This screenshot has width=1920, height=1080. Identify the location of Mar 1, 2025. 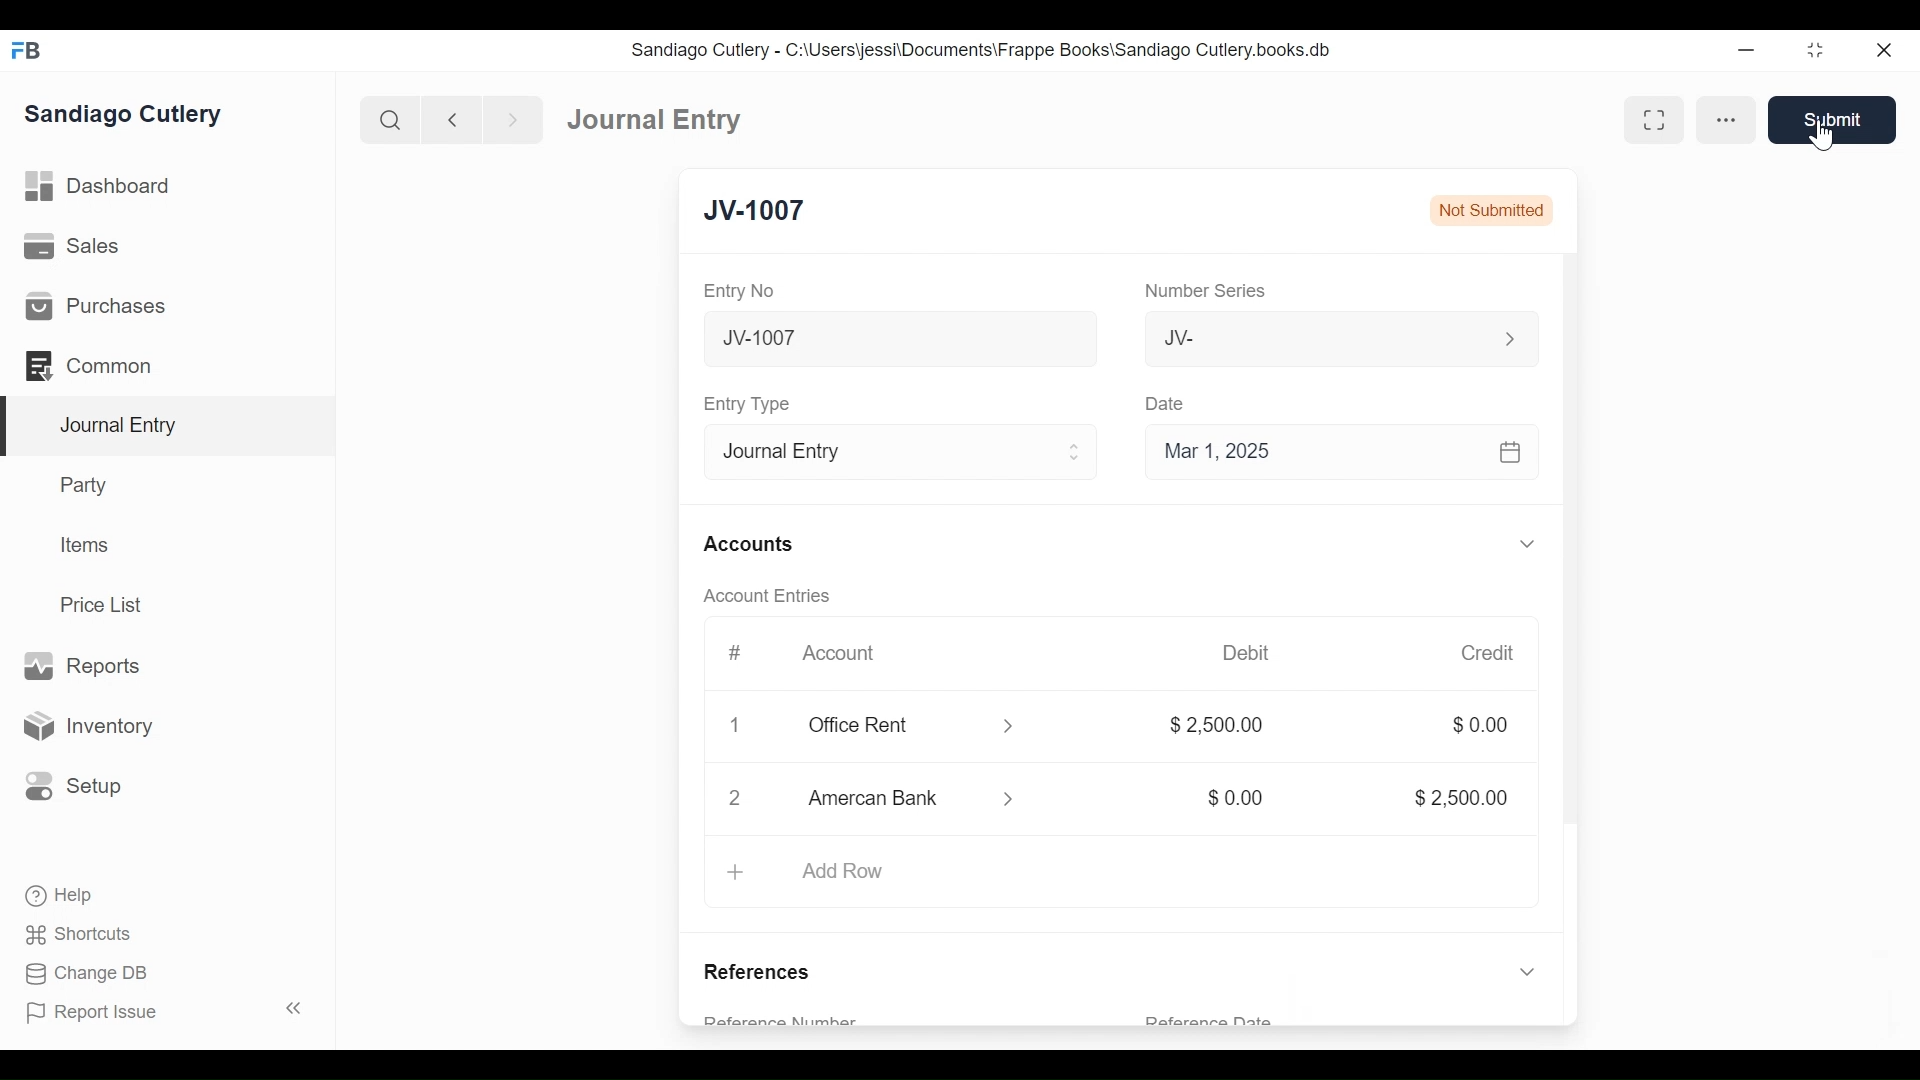
(1342, 450).